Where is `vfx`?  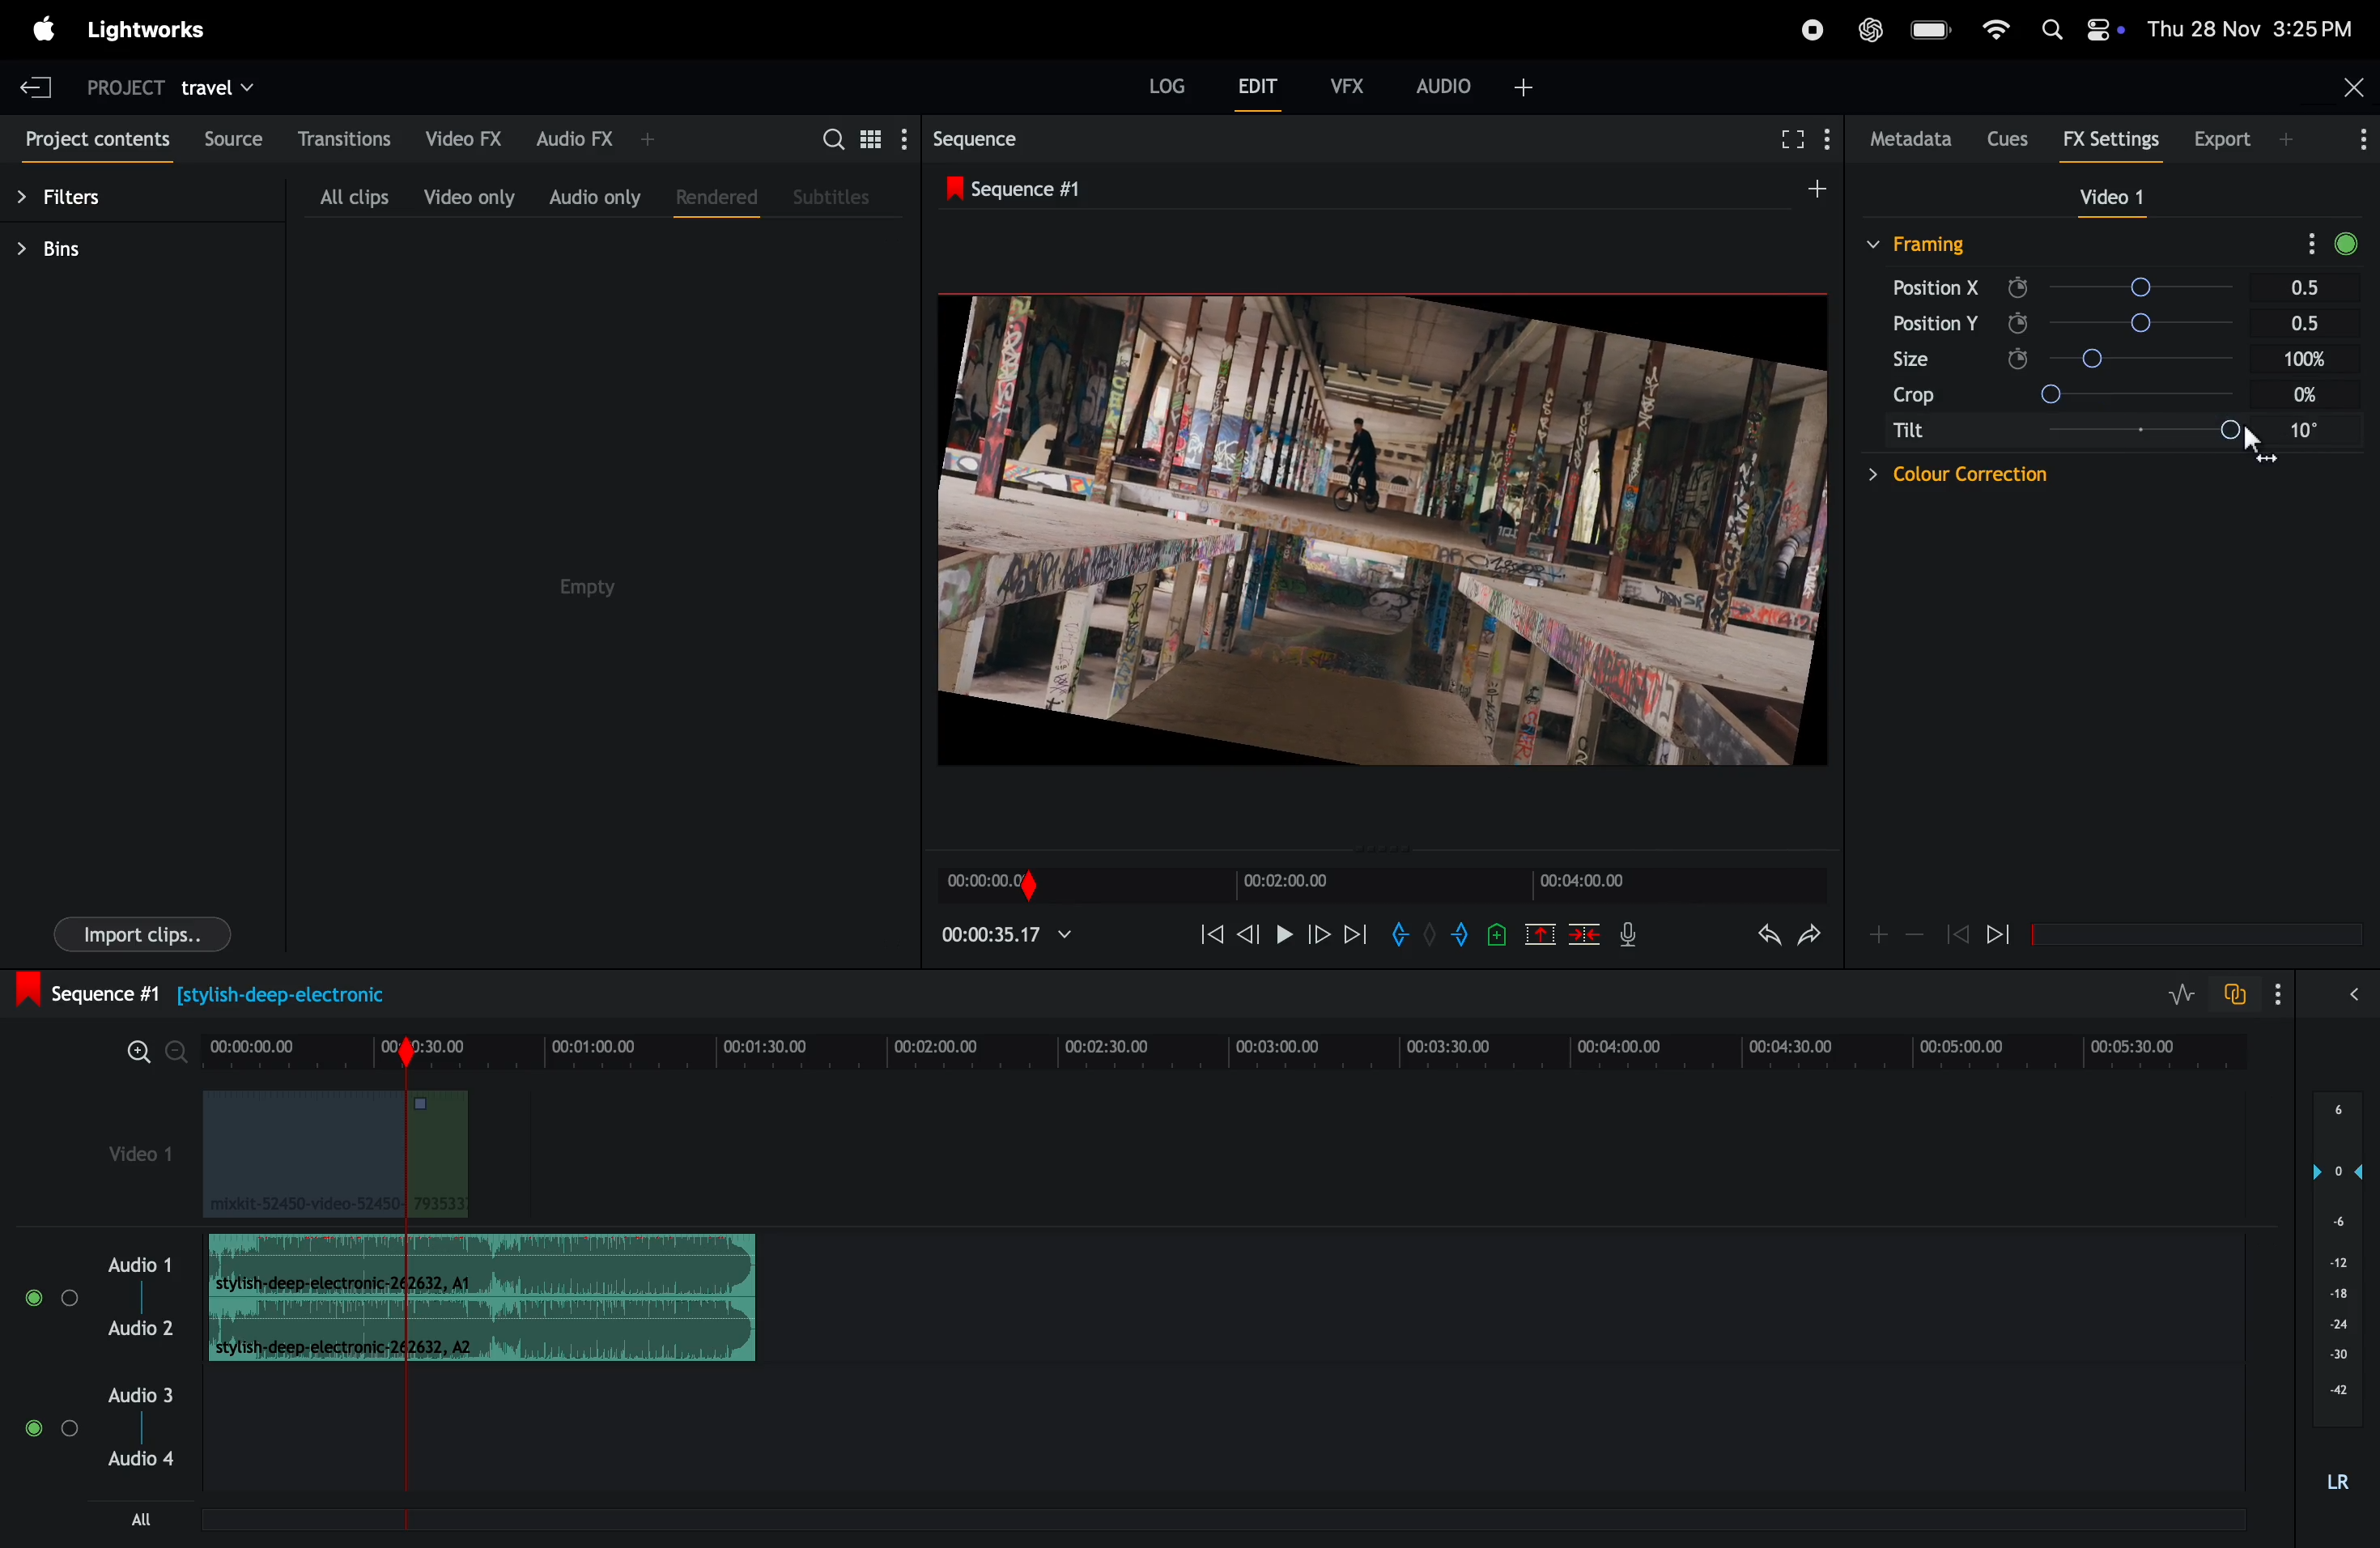 vfx is located at coordinates (1347, 84).